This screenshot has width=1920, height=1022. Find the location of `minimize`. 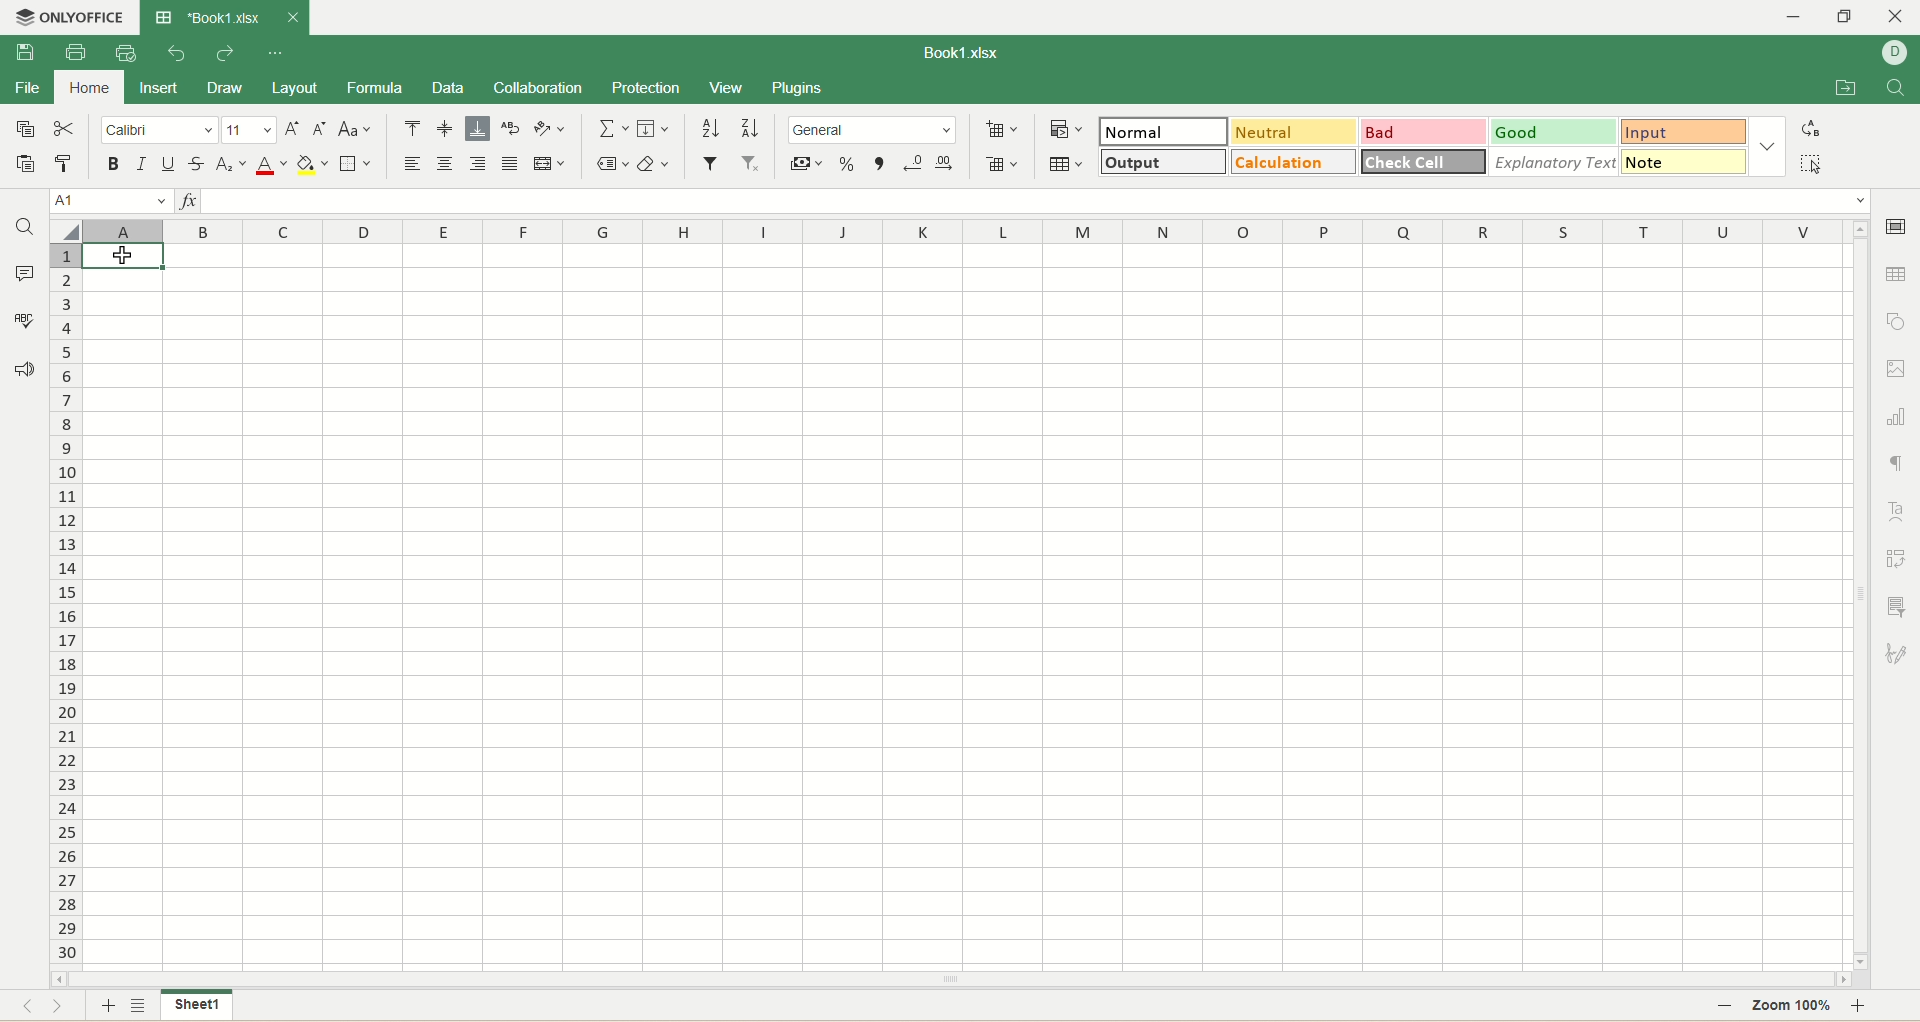

minimize is located at coordinates (1792, 17).